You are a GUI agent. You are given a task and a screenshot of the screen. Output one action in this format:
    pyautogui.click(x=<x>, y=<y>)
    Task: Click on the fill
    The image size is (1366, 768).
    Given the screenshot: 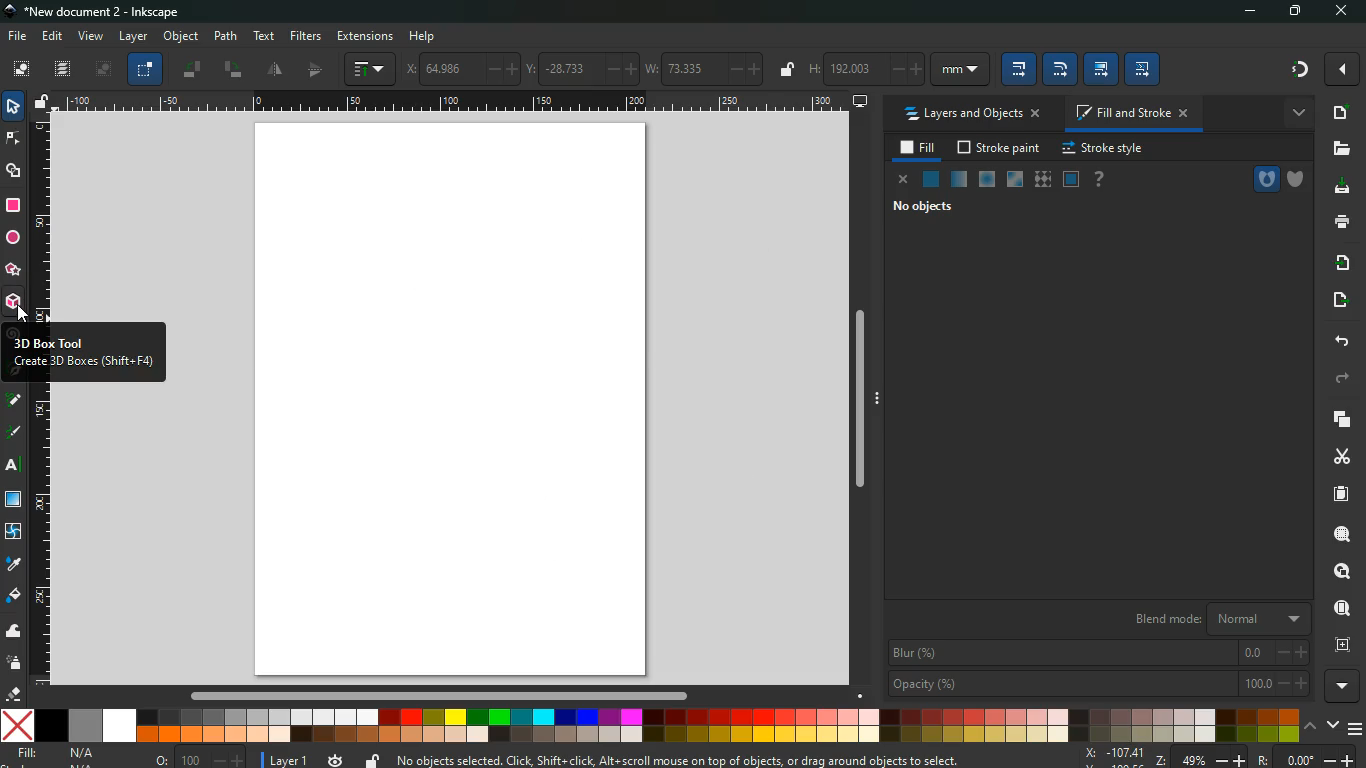 What is the action you would take?
    pyautogui.click(x=919, y=148)
    